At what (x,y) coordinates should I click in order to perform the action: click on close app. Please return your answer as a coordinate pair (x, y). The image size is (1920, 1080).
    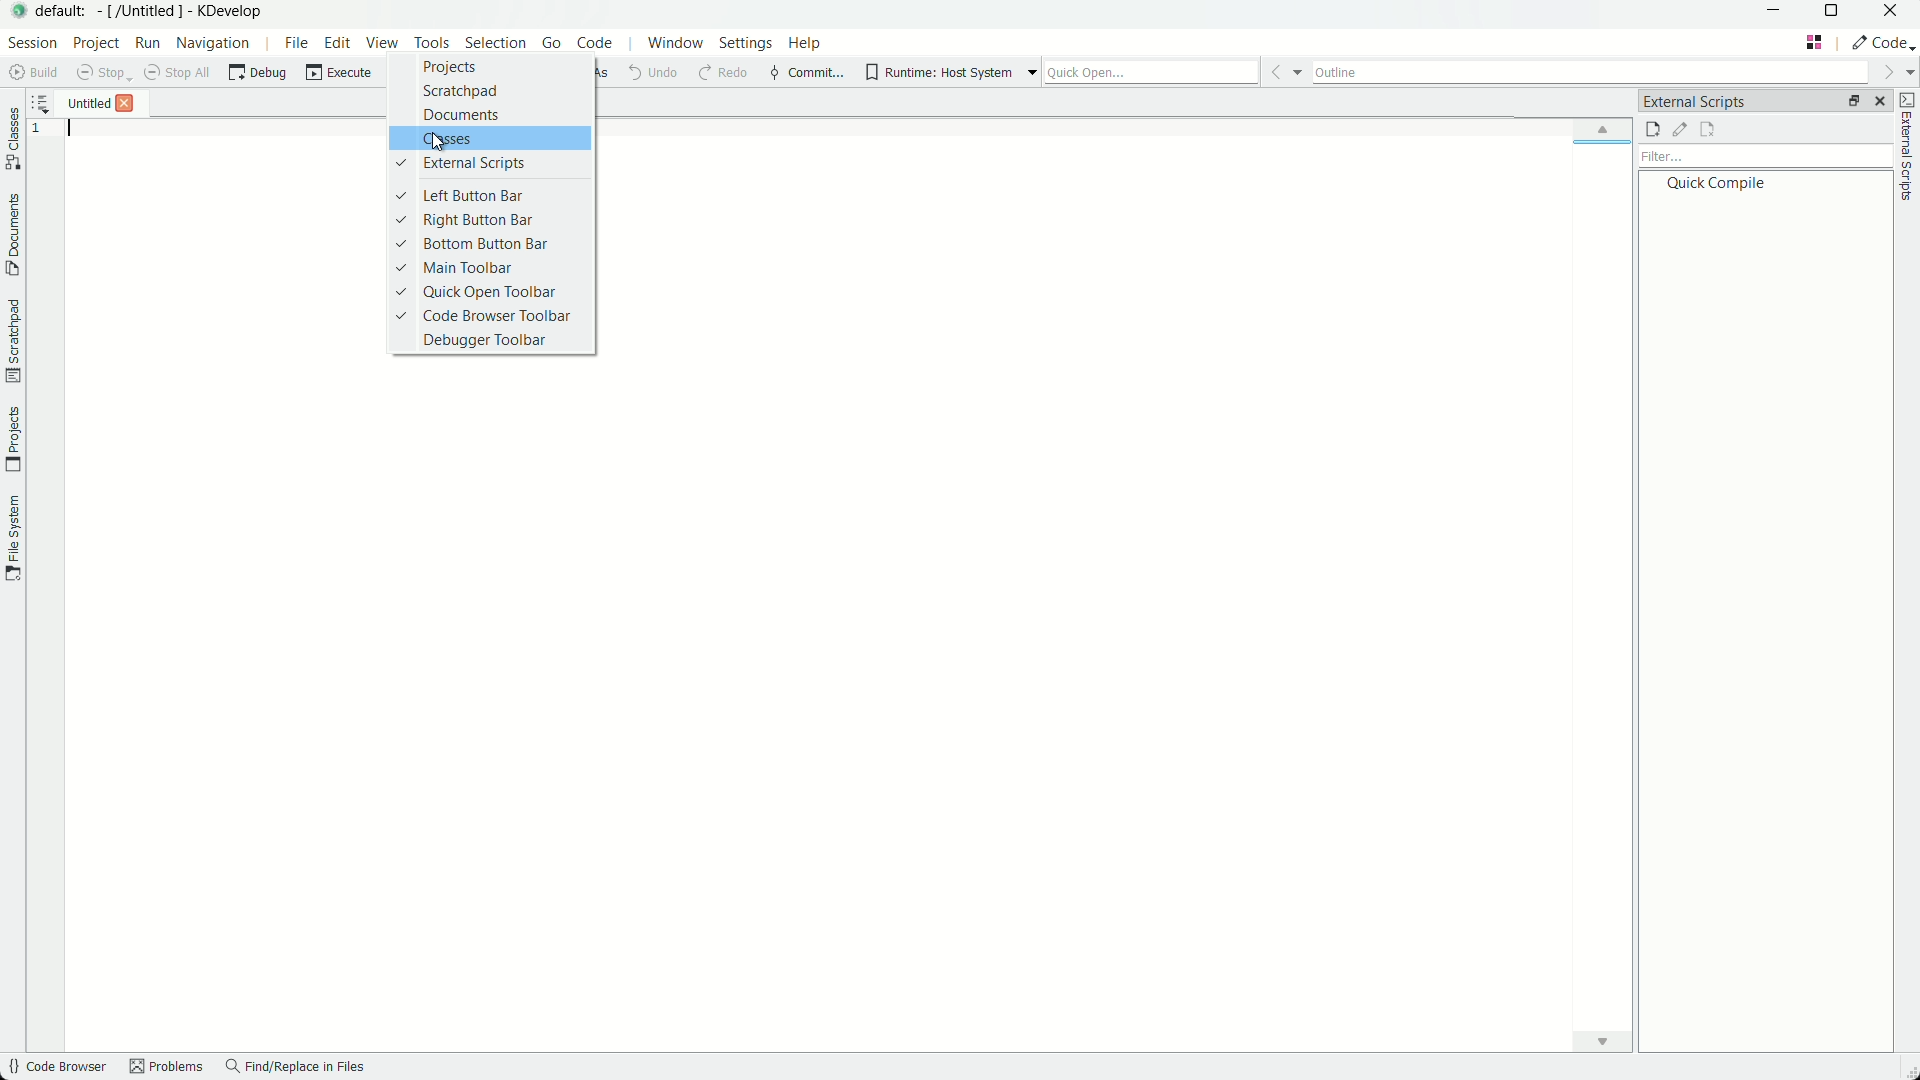
    Looking at the image, I should click on (1895, 16).